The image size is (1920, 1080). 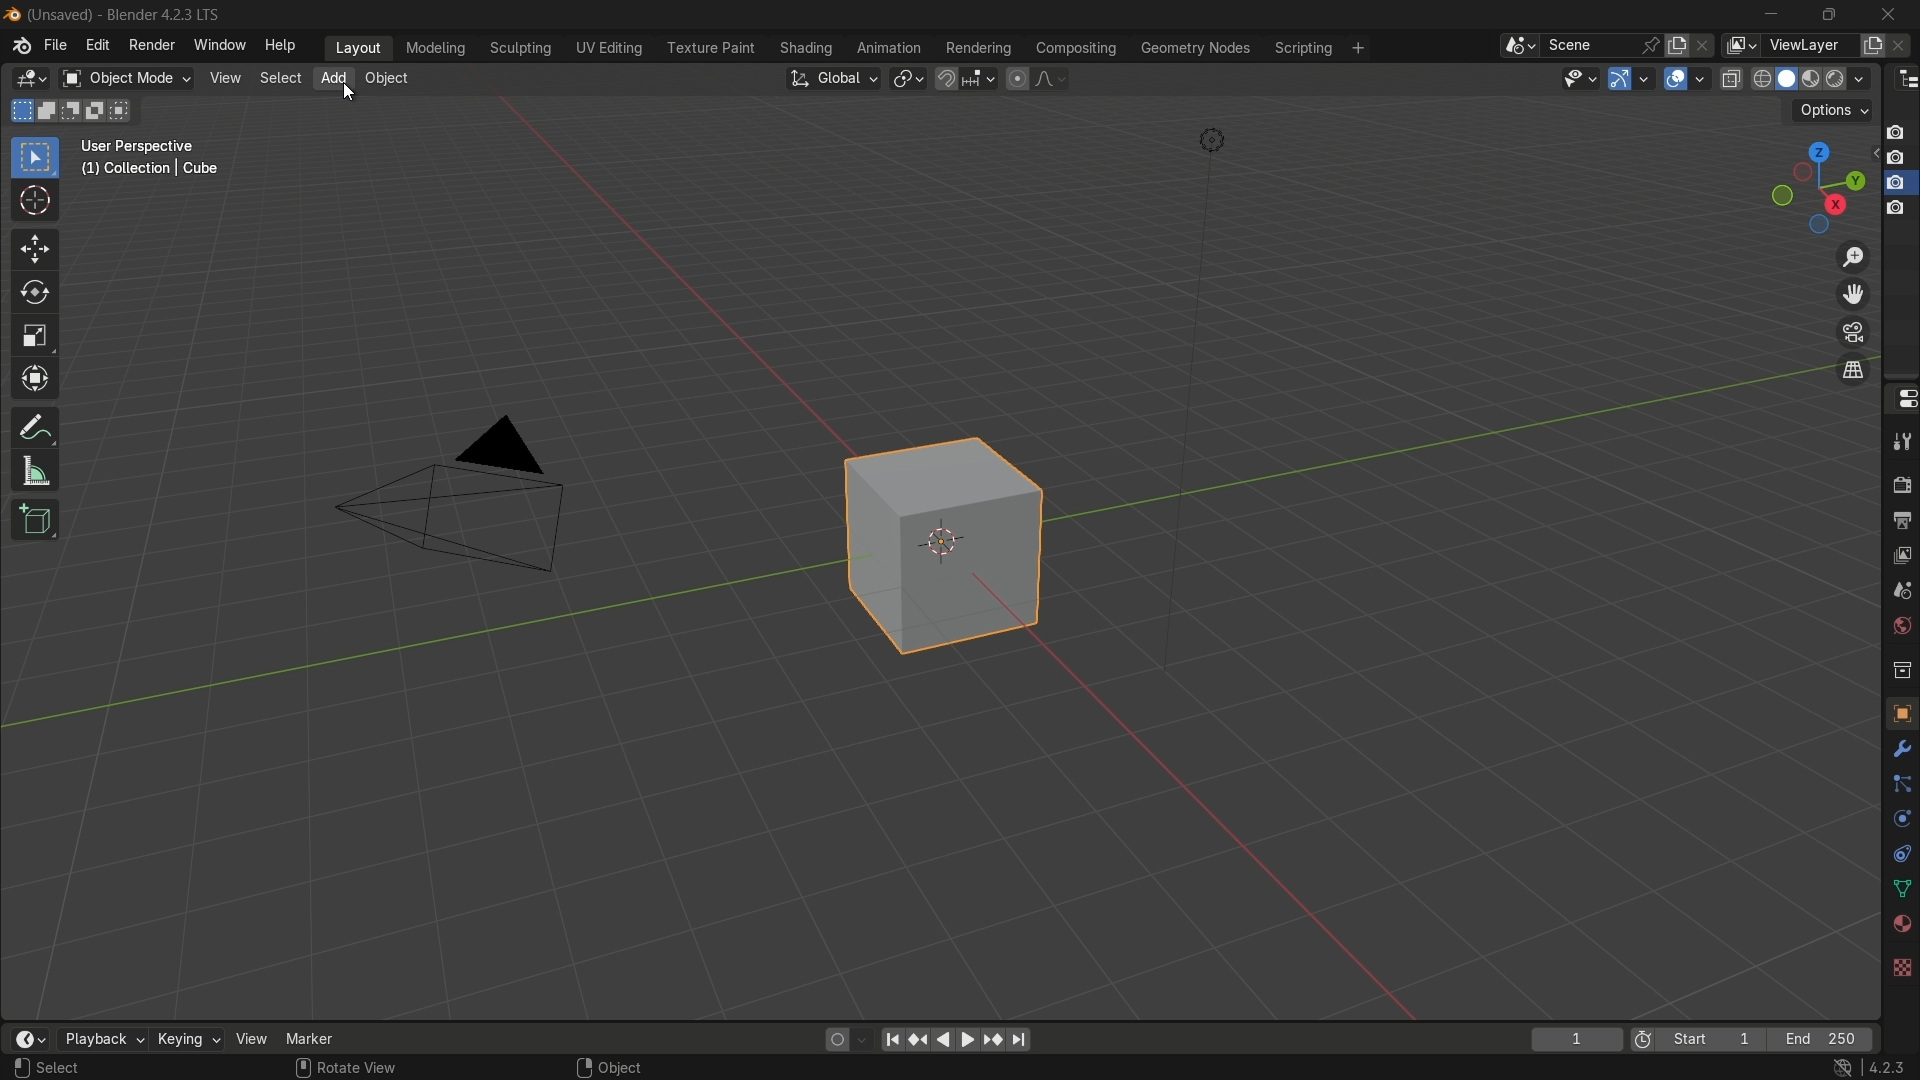 What do you see at coordinates (522, 47) in the screenshot?
I see `sculpting` at bounding box center [522, 47].